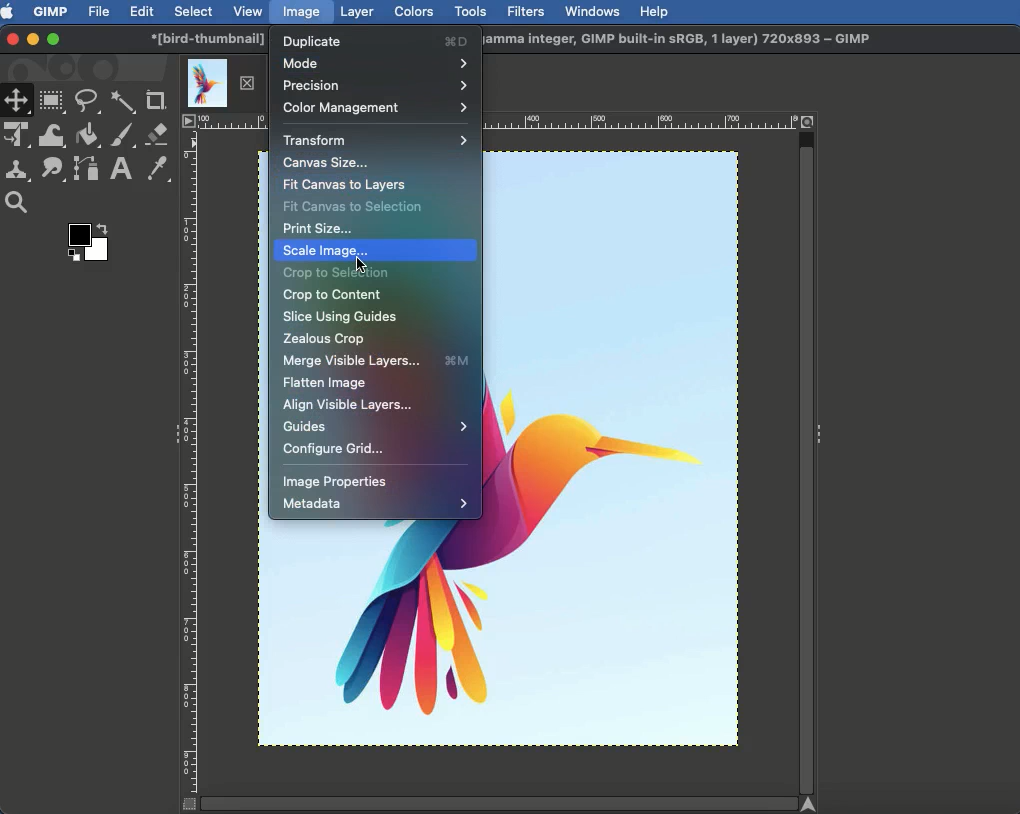  I want to click on Fuzzy selector, so click(122, 100).